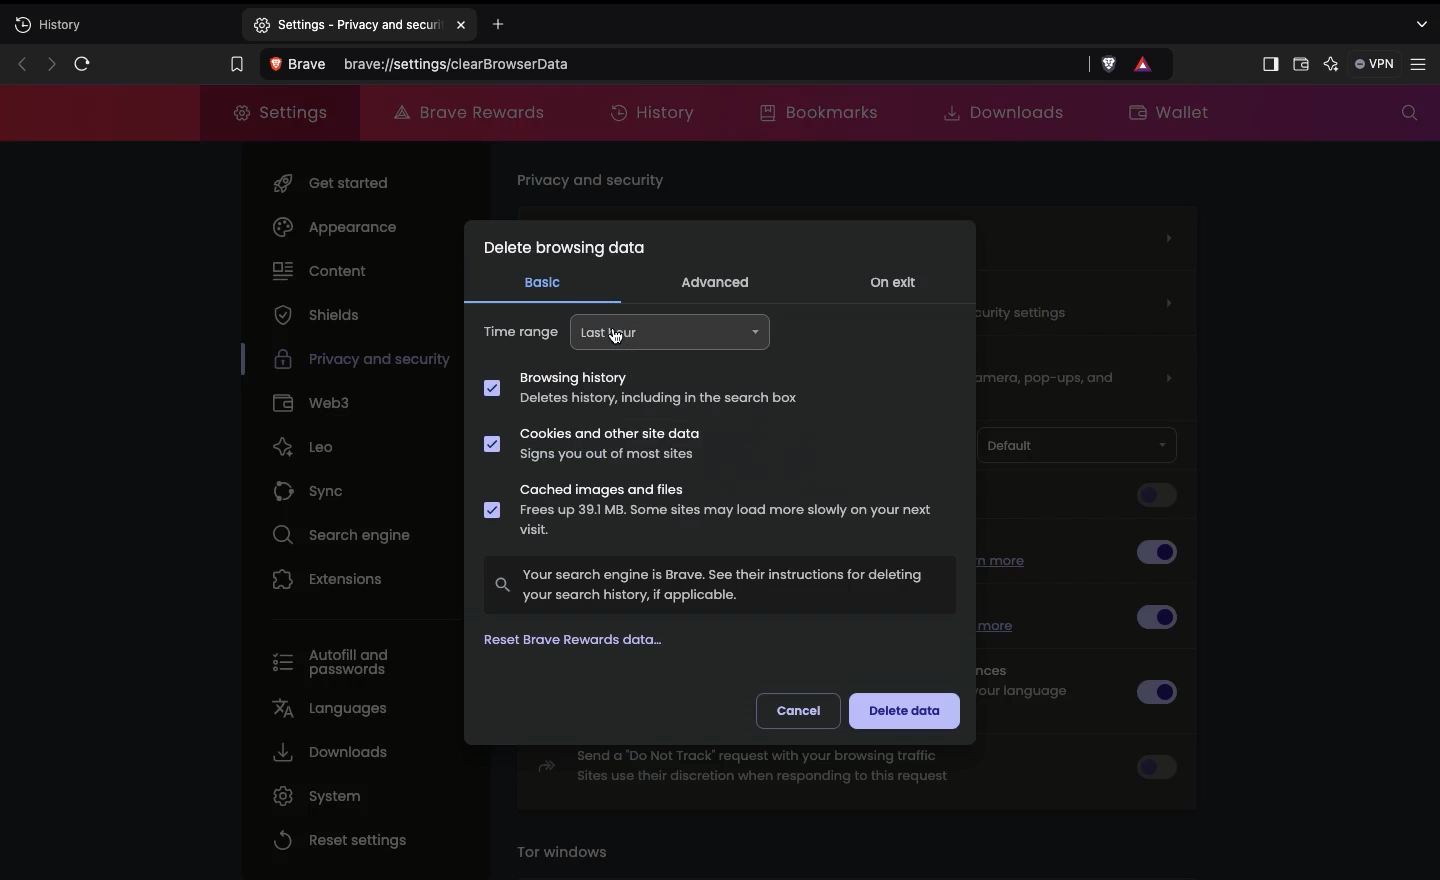 The image size is (1440, 880). I want to click on Delete data, so click(905, 712).